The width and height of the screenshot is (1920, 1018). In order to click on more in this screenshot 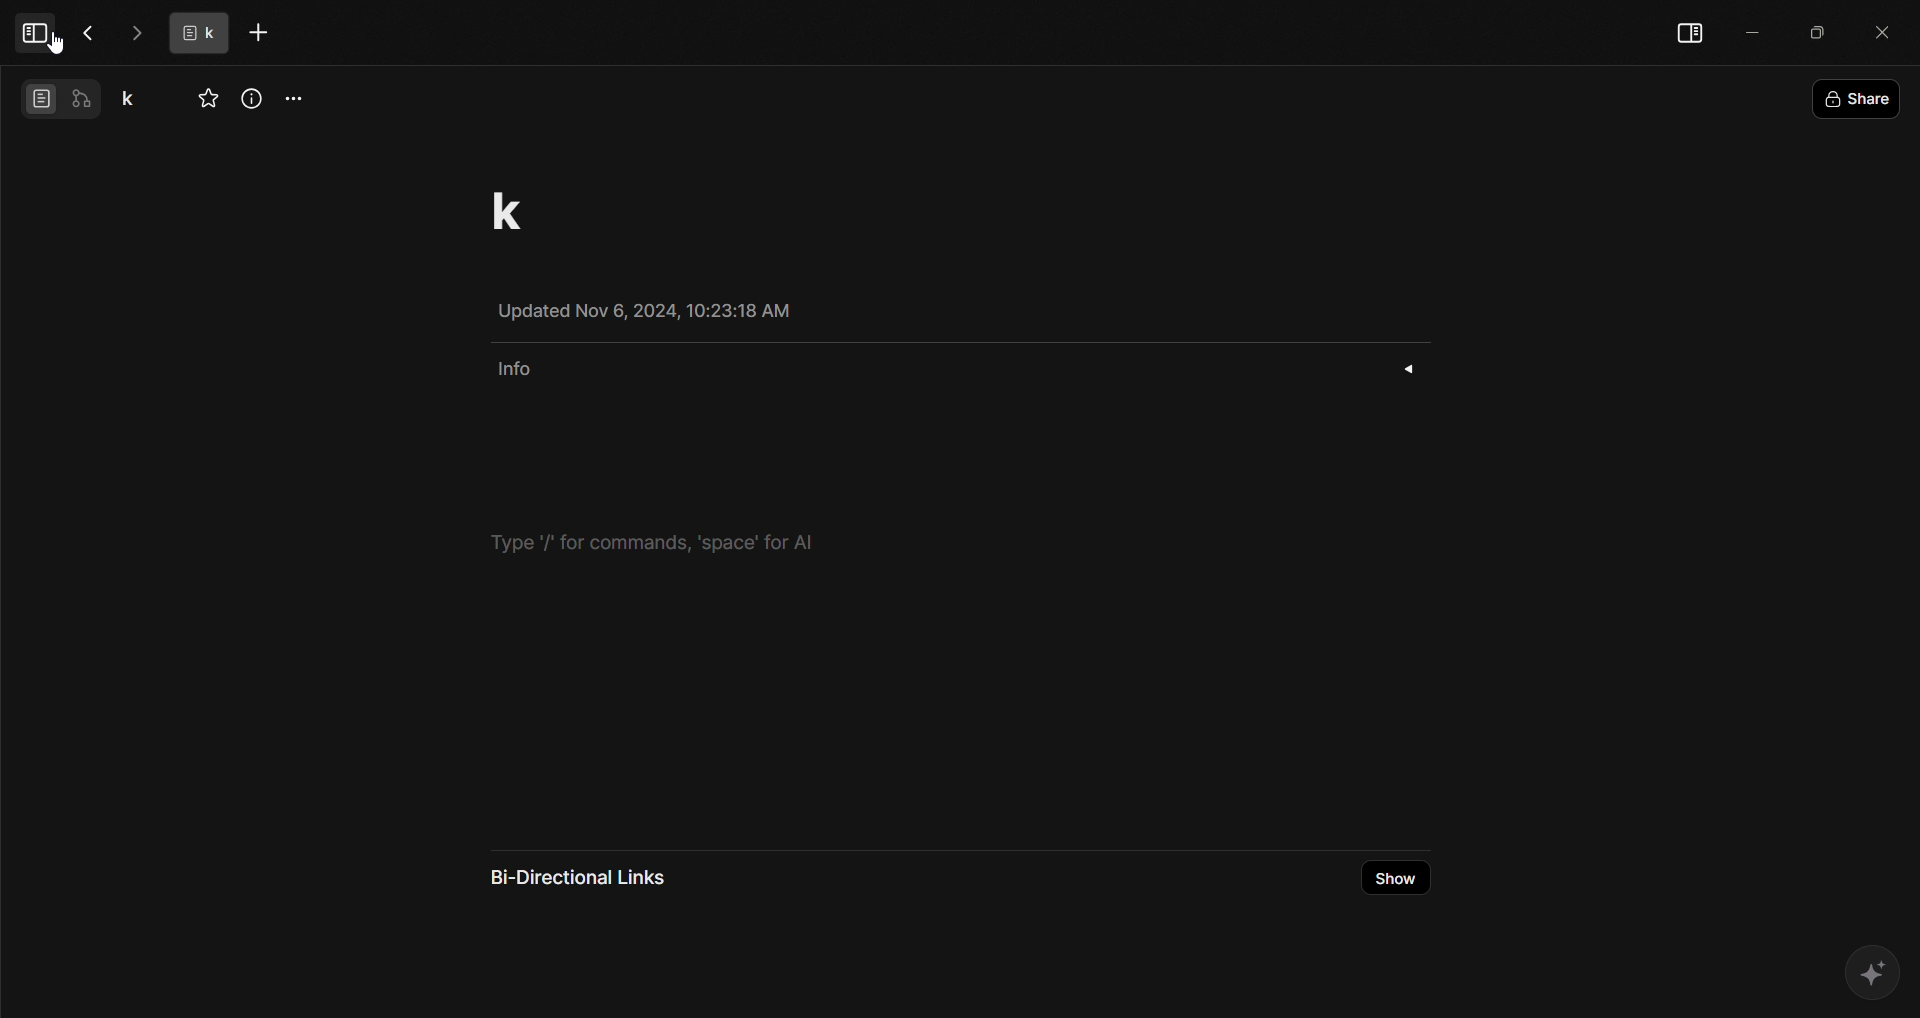, I will do `click(298, 100)`.